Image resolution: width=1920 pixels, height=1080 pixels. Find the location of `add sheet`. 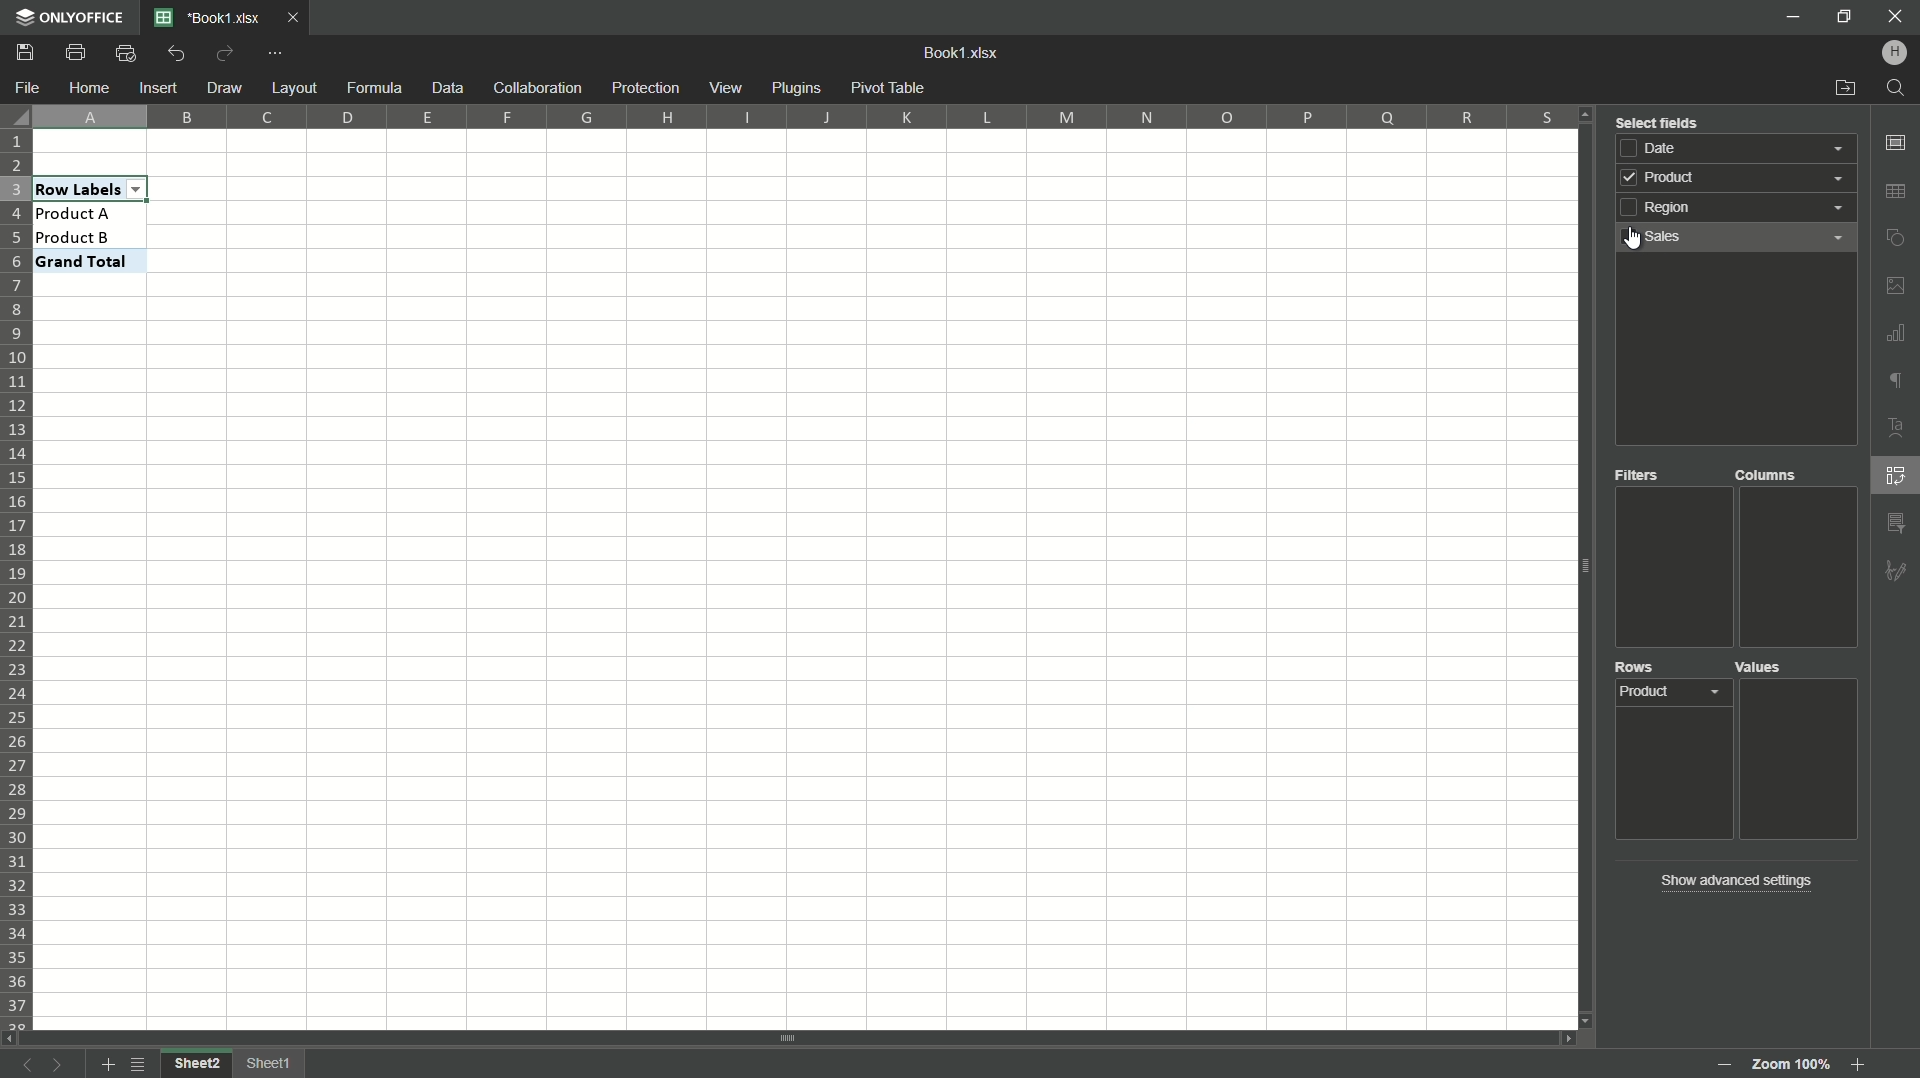

add sheet is located at coordinates (106, 1065).